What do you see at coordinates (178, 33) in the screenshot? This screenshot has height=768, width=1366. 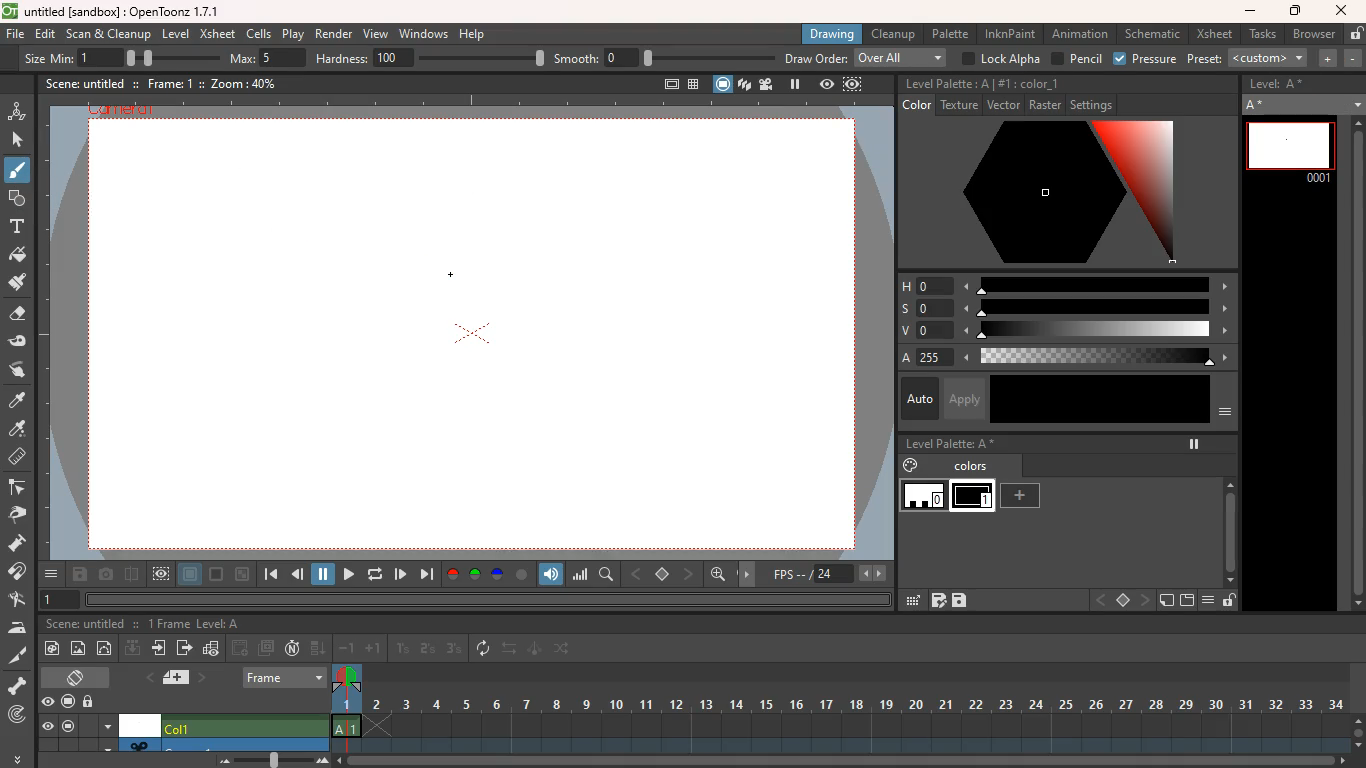 I see `level` at bounding box center [178, 33].